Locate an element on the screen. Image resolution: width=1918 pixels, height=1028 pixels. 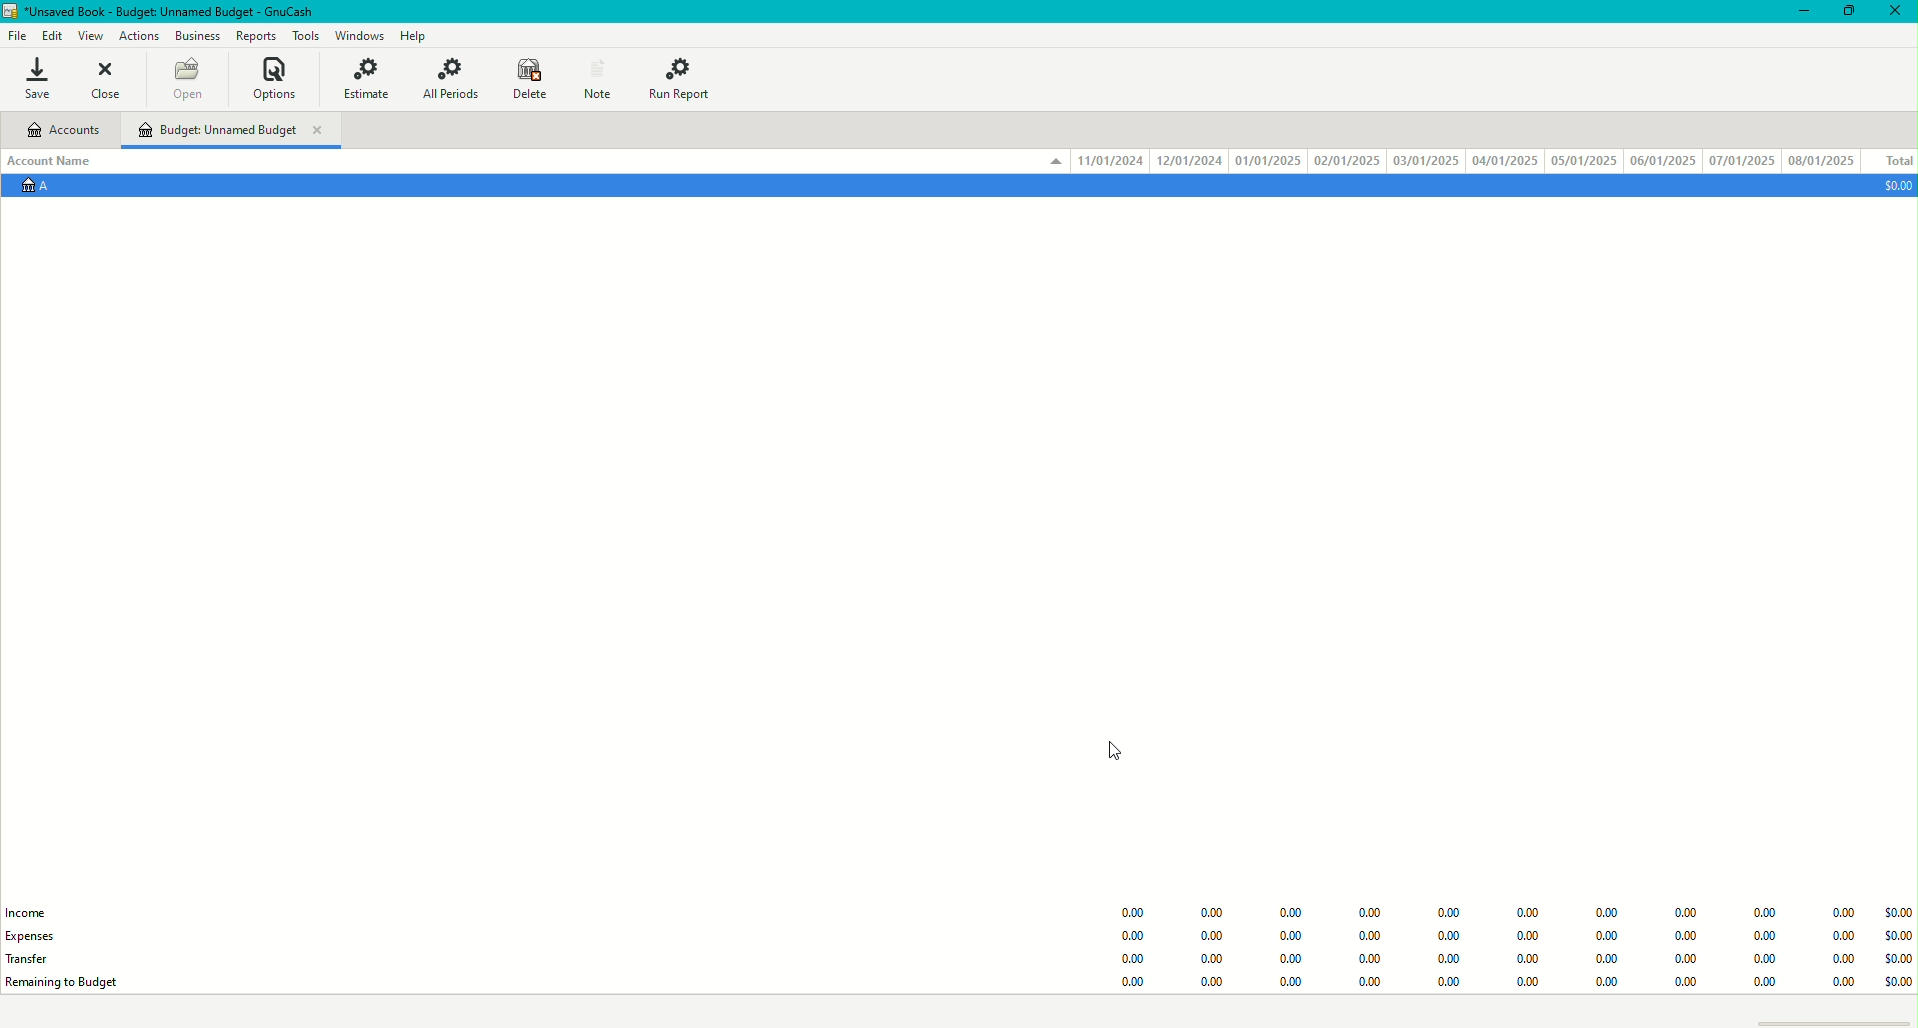
Estimate is located at coordinates (368, 77).